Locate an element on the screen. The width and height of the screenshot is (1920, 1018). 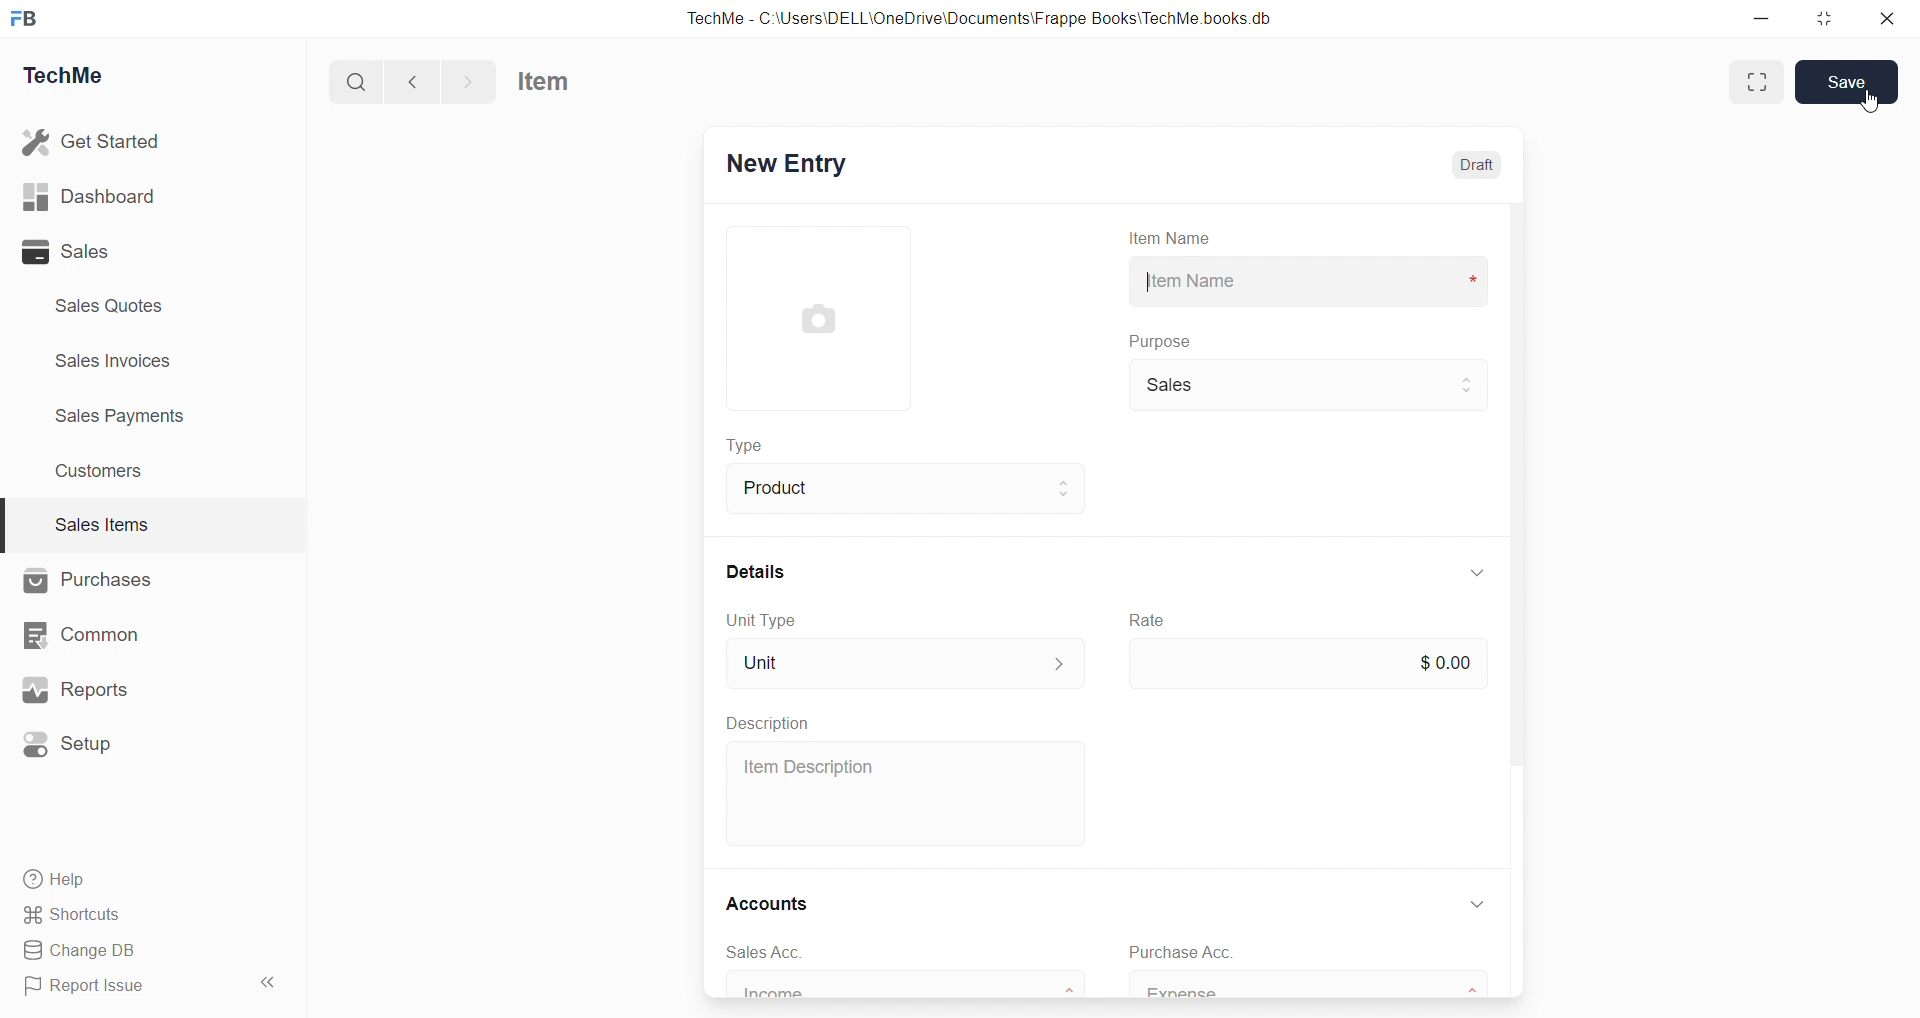
Rate is located at coordinates (1146, 620).